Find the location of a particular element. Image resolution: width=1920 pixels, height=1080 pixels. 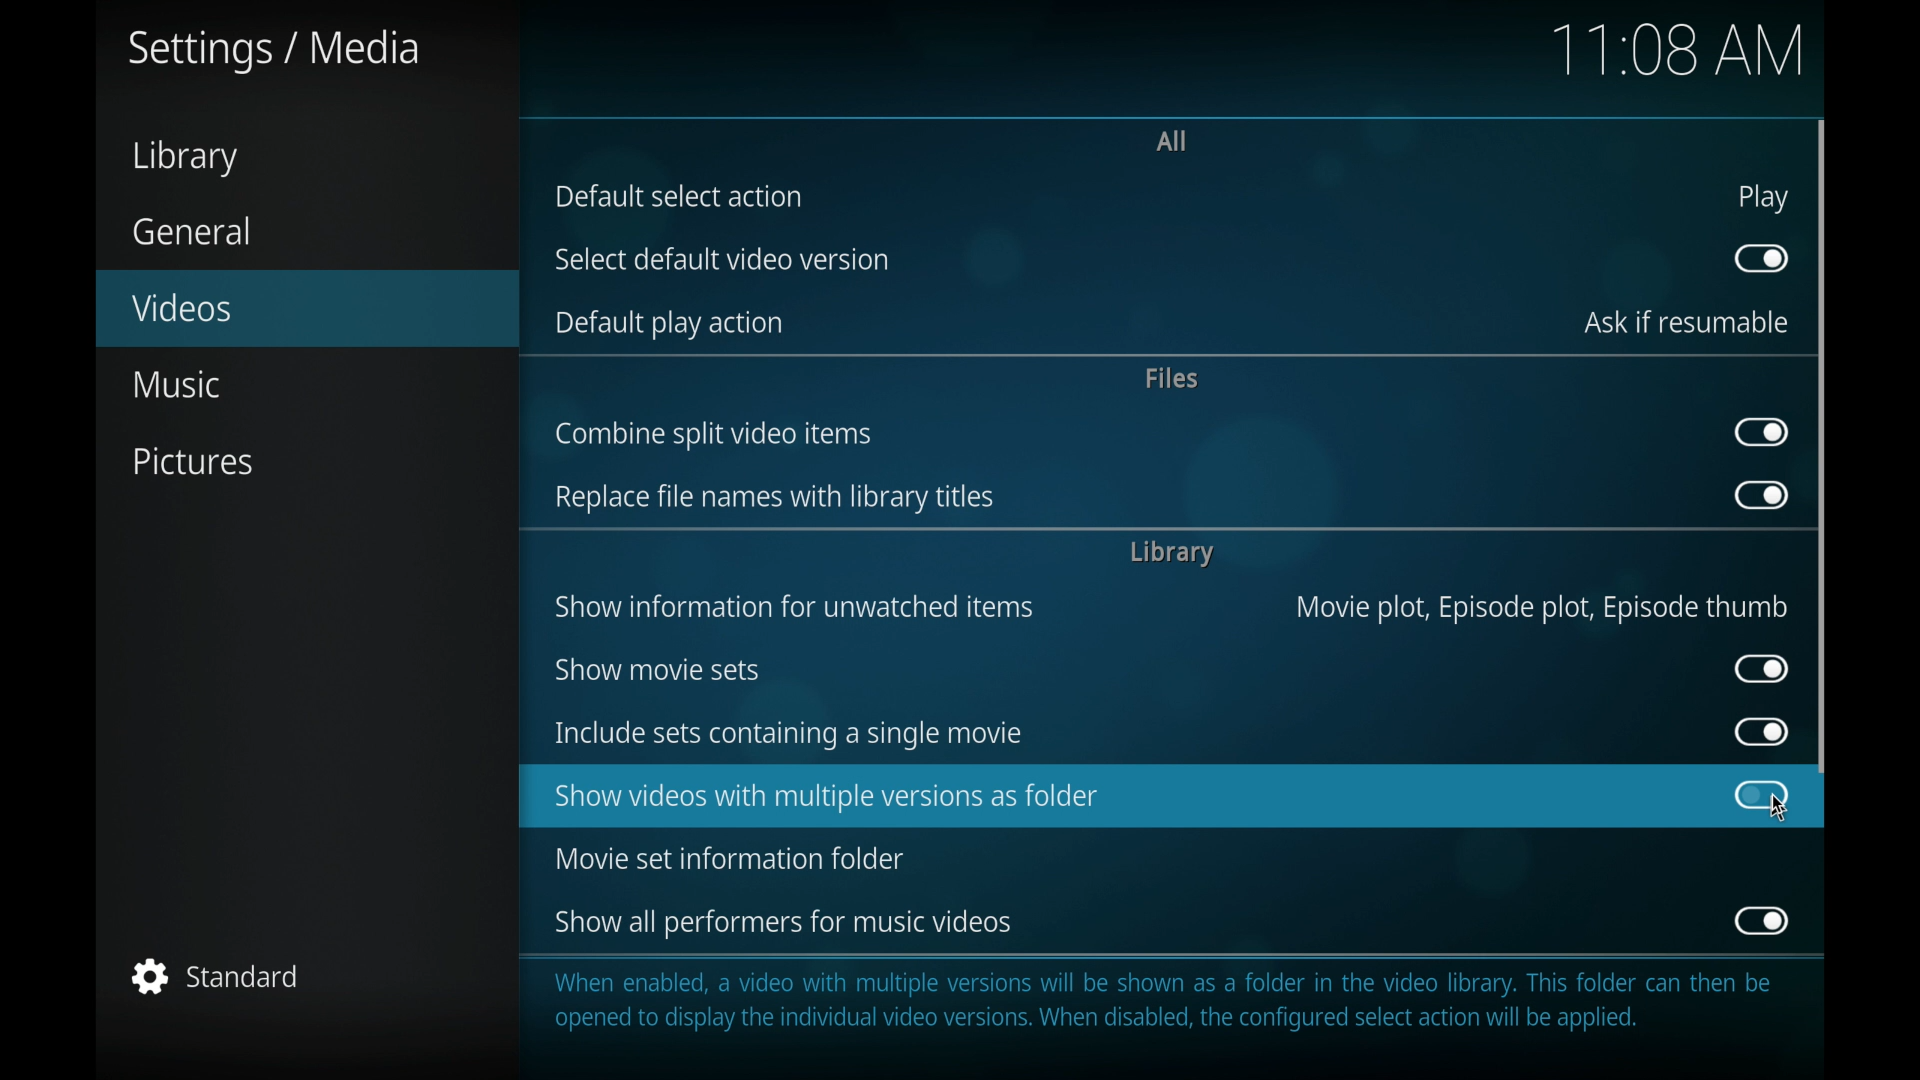

movie plot, episode plot, episode thumb is located at coordinates (1543, 607).